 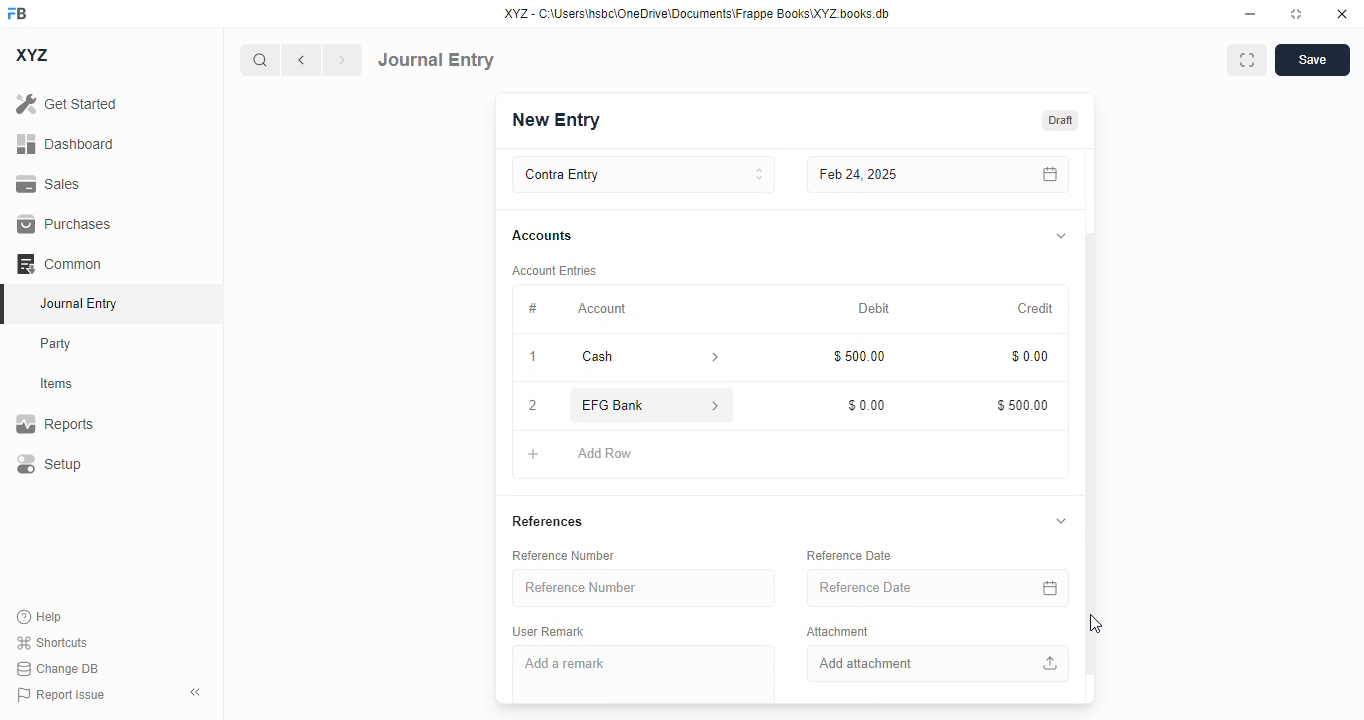 What do you see at coordinates (57, 384) in the screenshot?
I see `items` at bounding box center [57, 384].